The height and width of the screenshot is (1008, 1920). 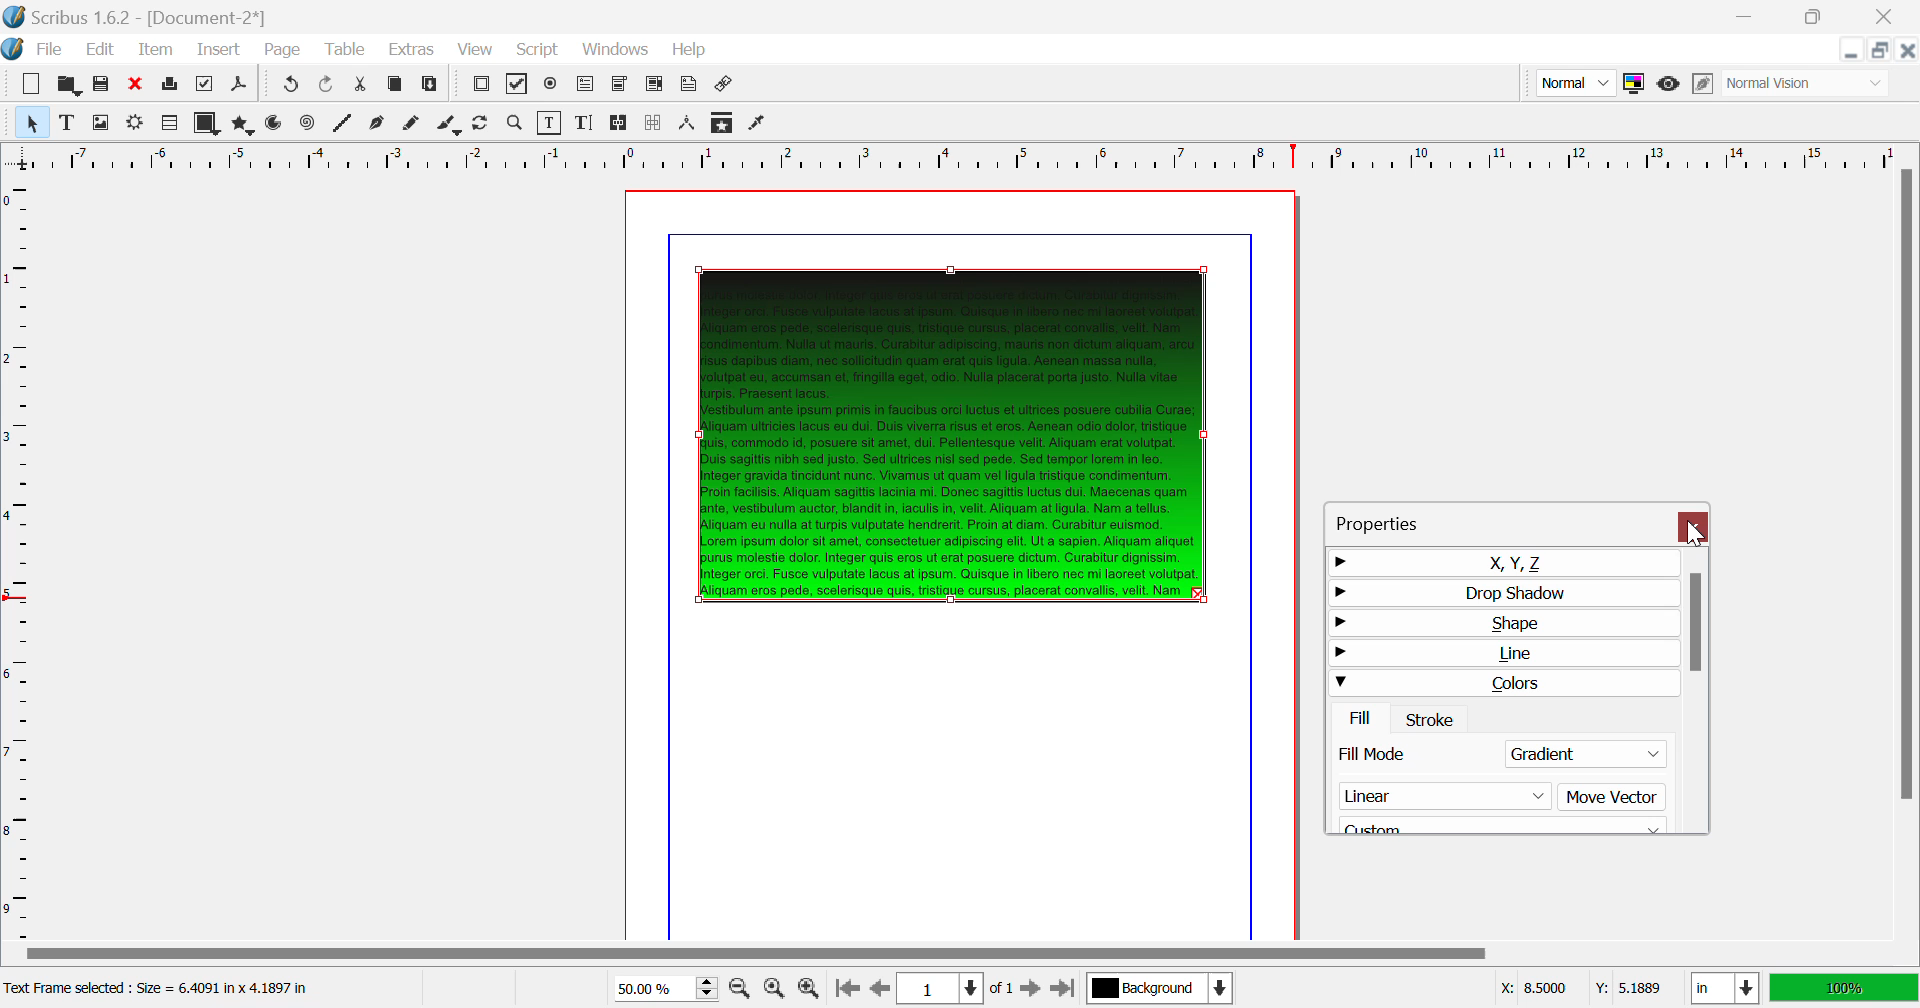 I want to click on Page, so click(x=281, y=51).